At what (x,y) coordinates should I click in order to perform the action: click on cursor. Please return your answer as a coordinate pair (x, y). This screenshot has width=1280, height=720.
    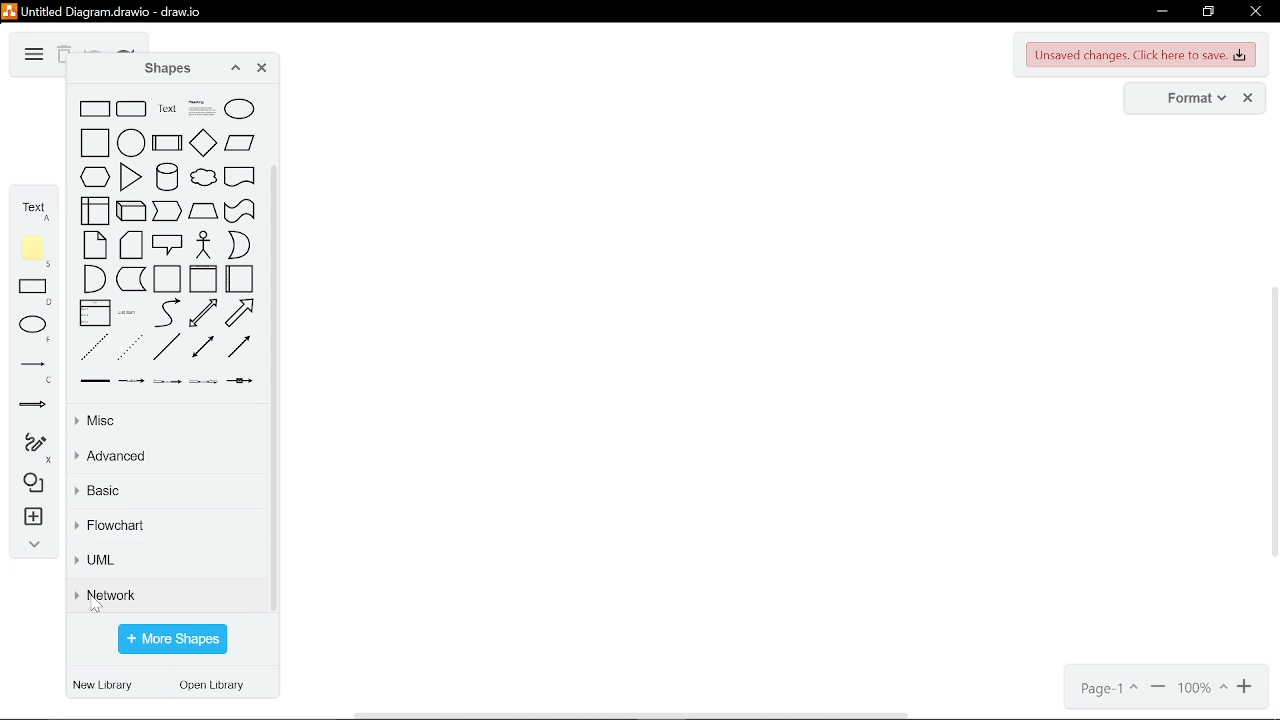
    Looking at the image, I should click on (99, 603).